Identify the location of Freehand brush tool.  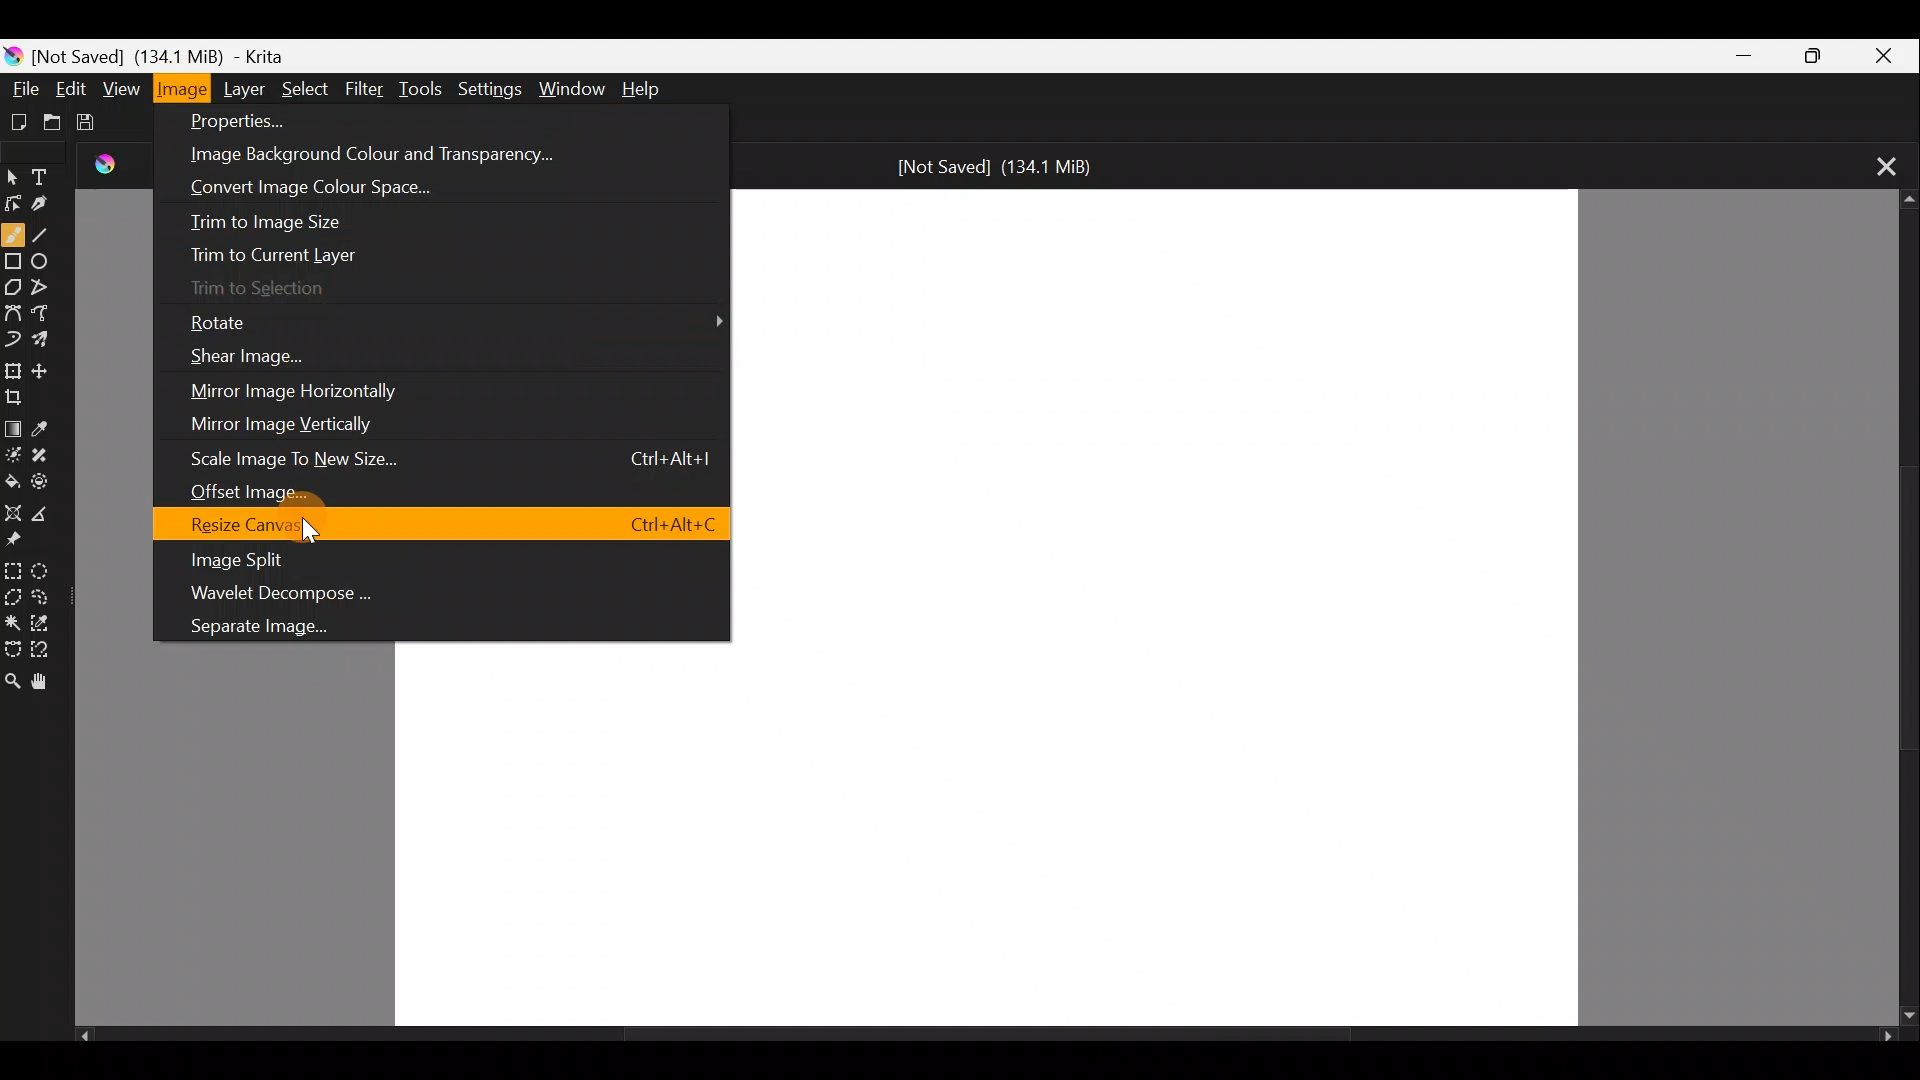
(13, 233).